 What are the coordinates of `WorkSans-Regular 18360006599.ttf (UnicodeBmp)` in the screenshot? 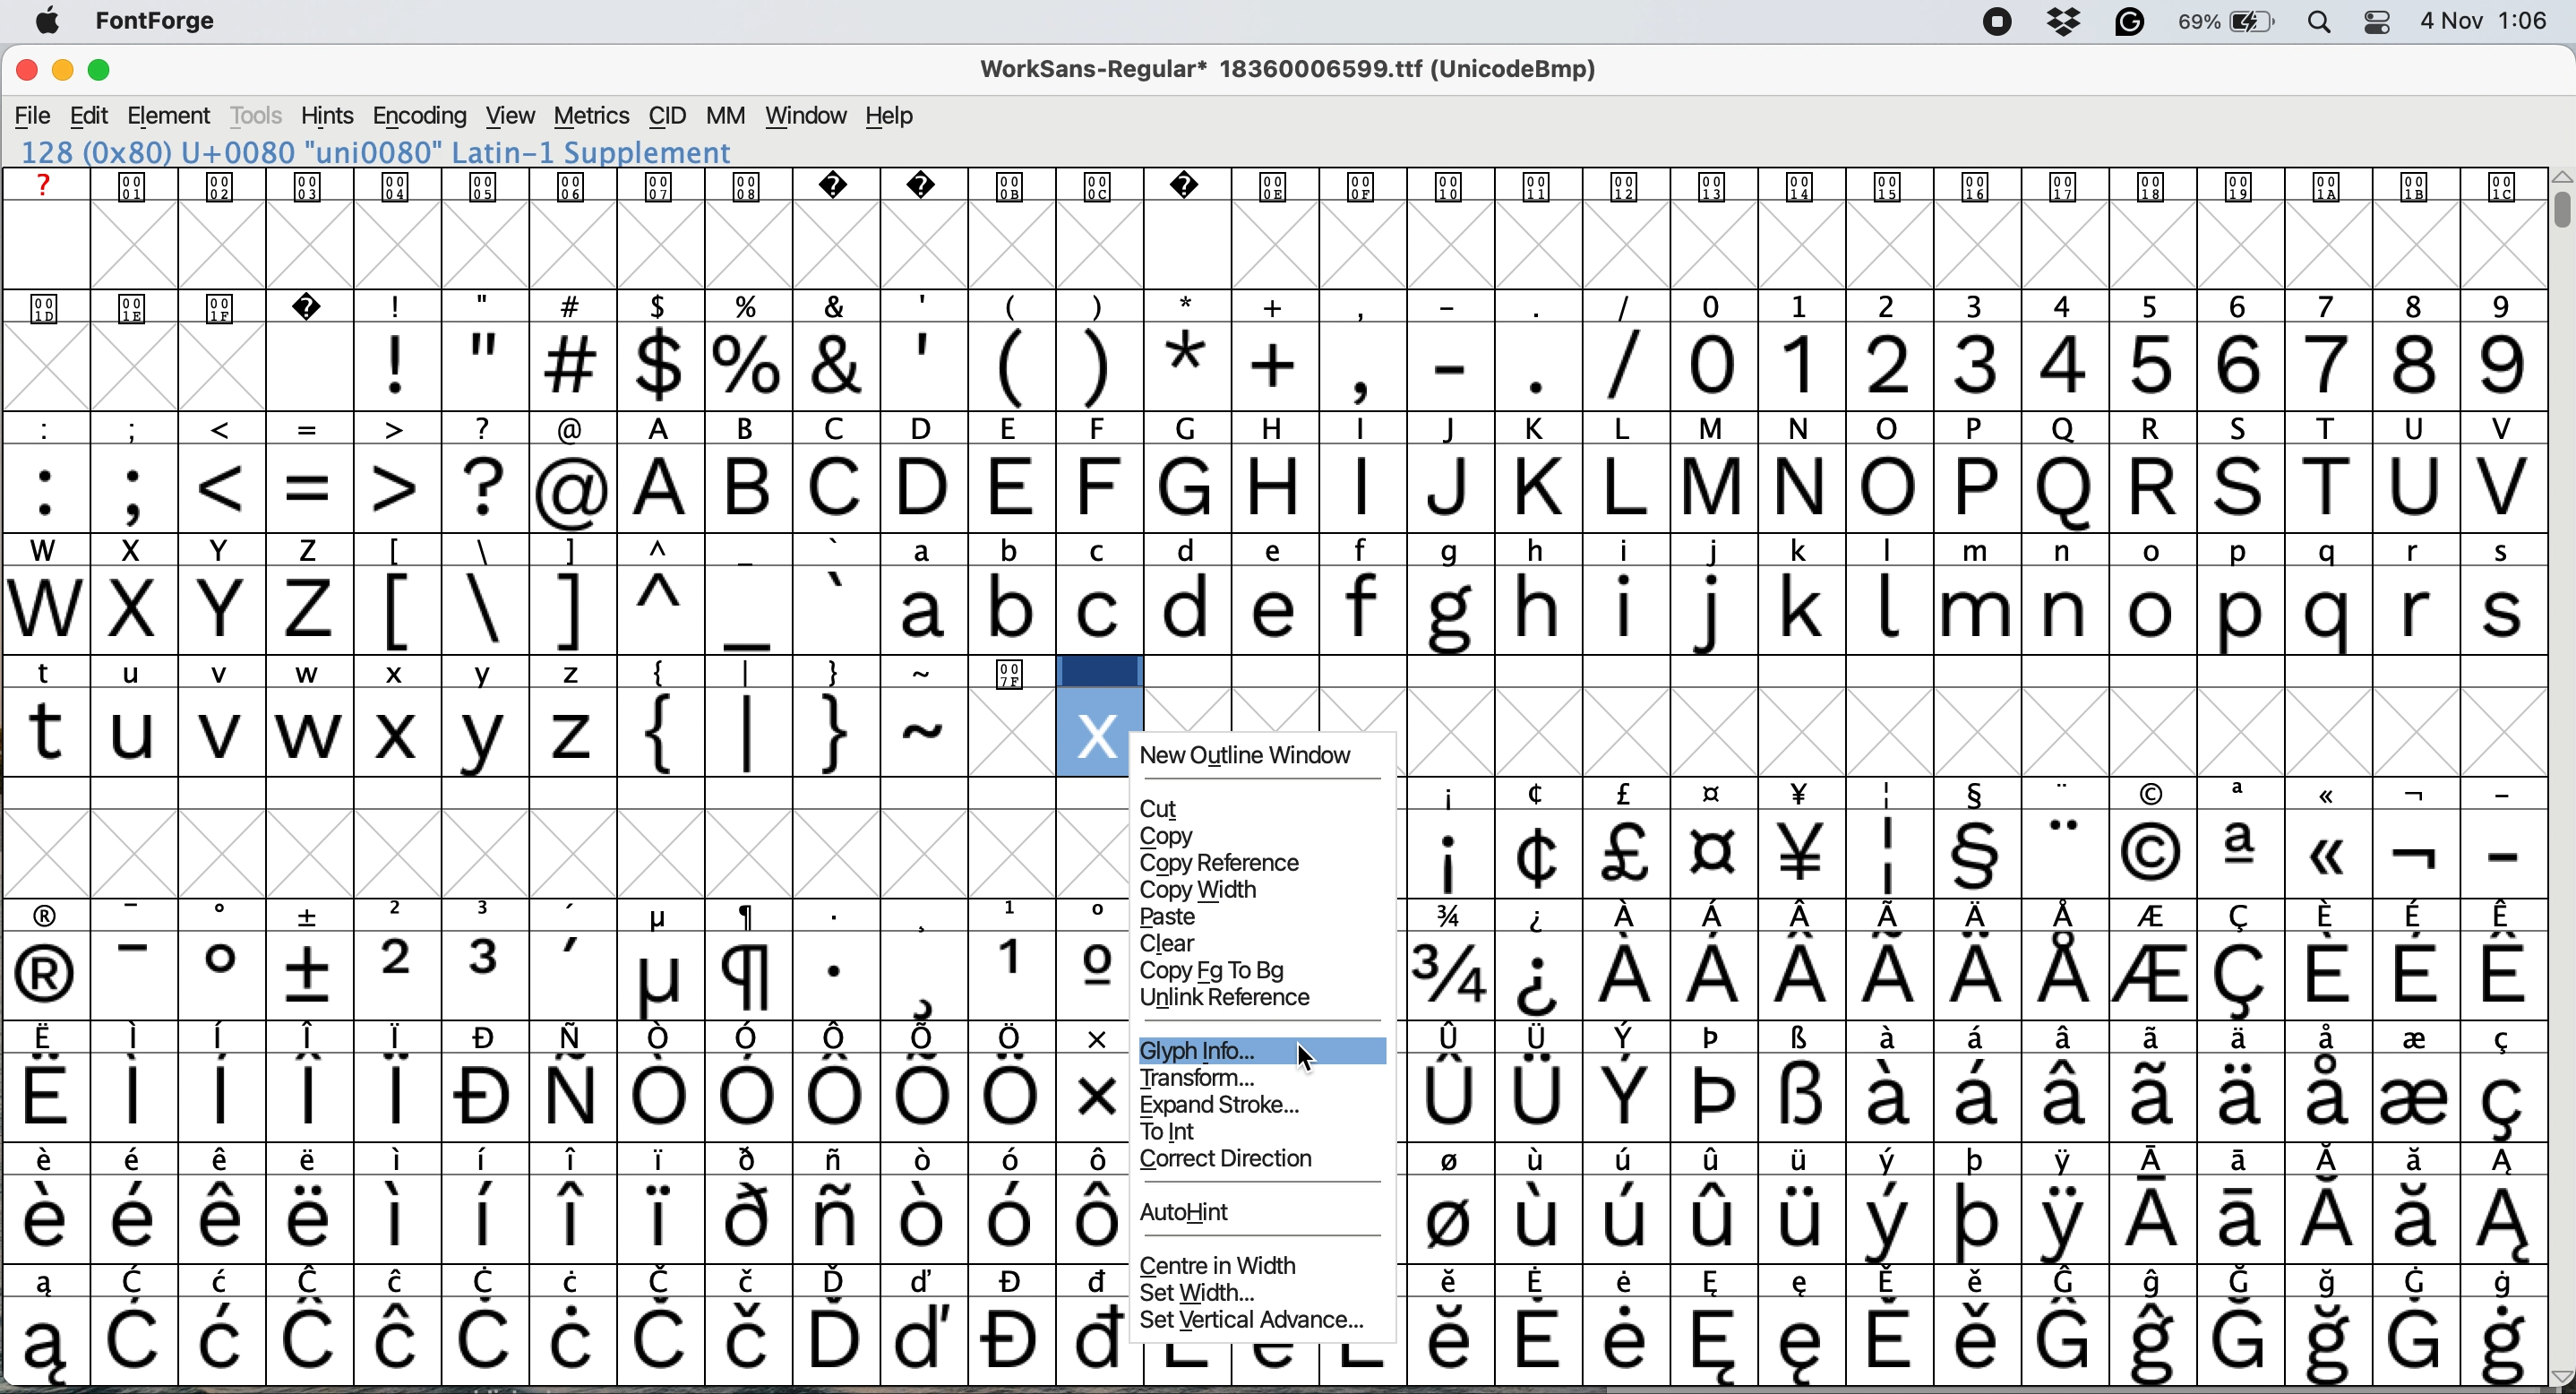 It's located at (1298, 74).